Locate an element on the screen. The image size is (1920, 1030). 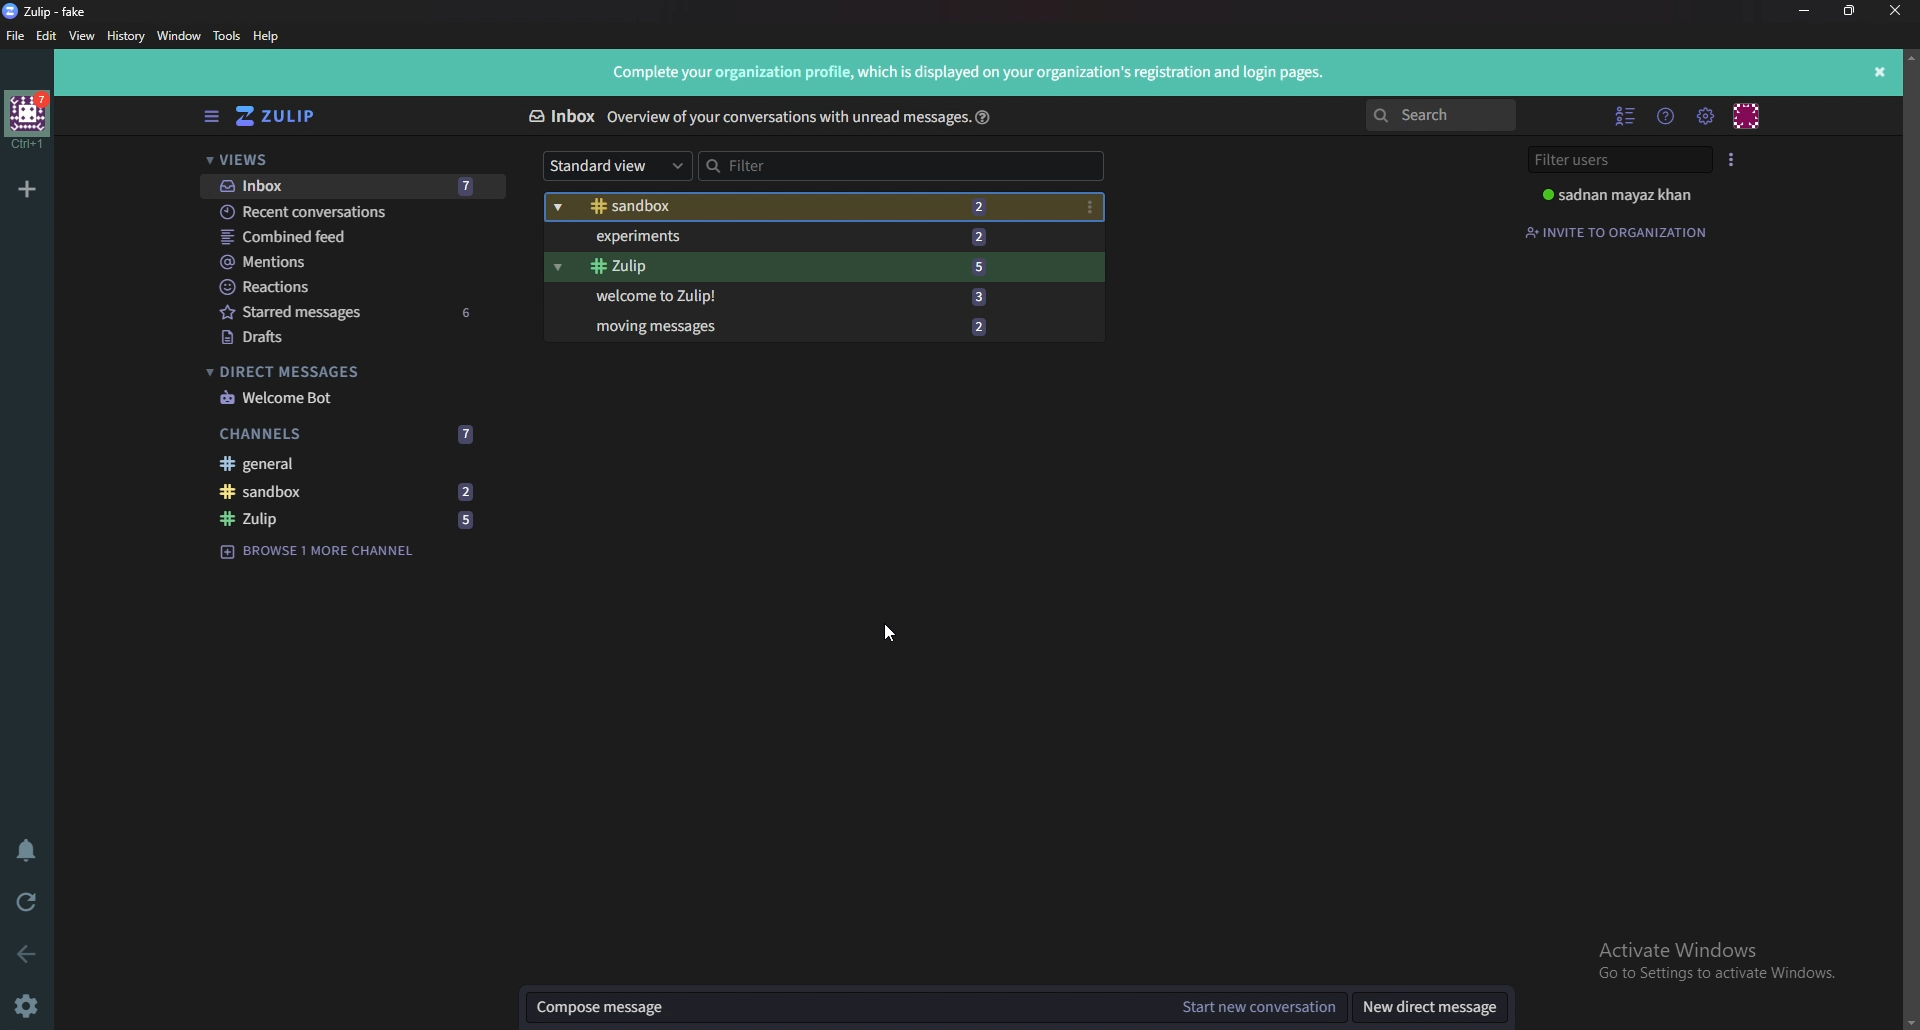
back is located at coordinates (27, 951).